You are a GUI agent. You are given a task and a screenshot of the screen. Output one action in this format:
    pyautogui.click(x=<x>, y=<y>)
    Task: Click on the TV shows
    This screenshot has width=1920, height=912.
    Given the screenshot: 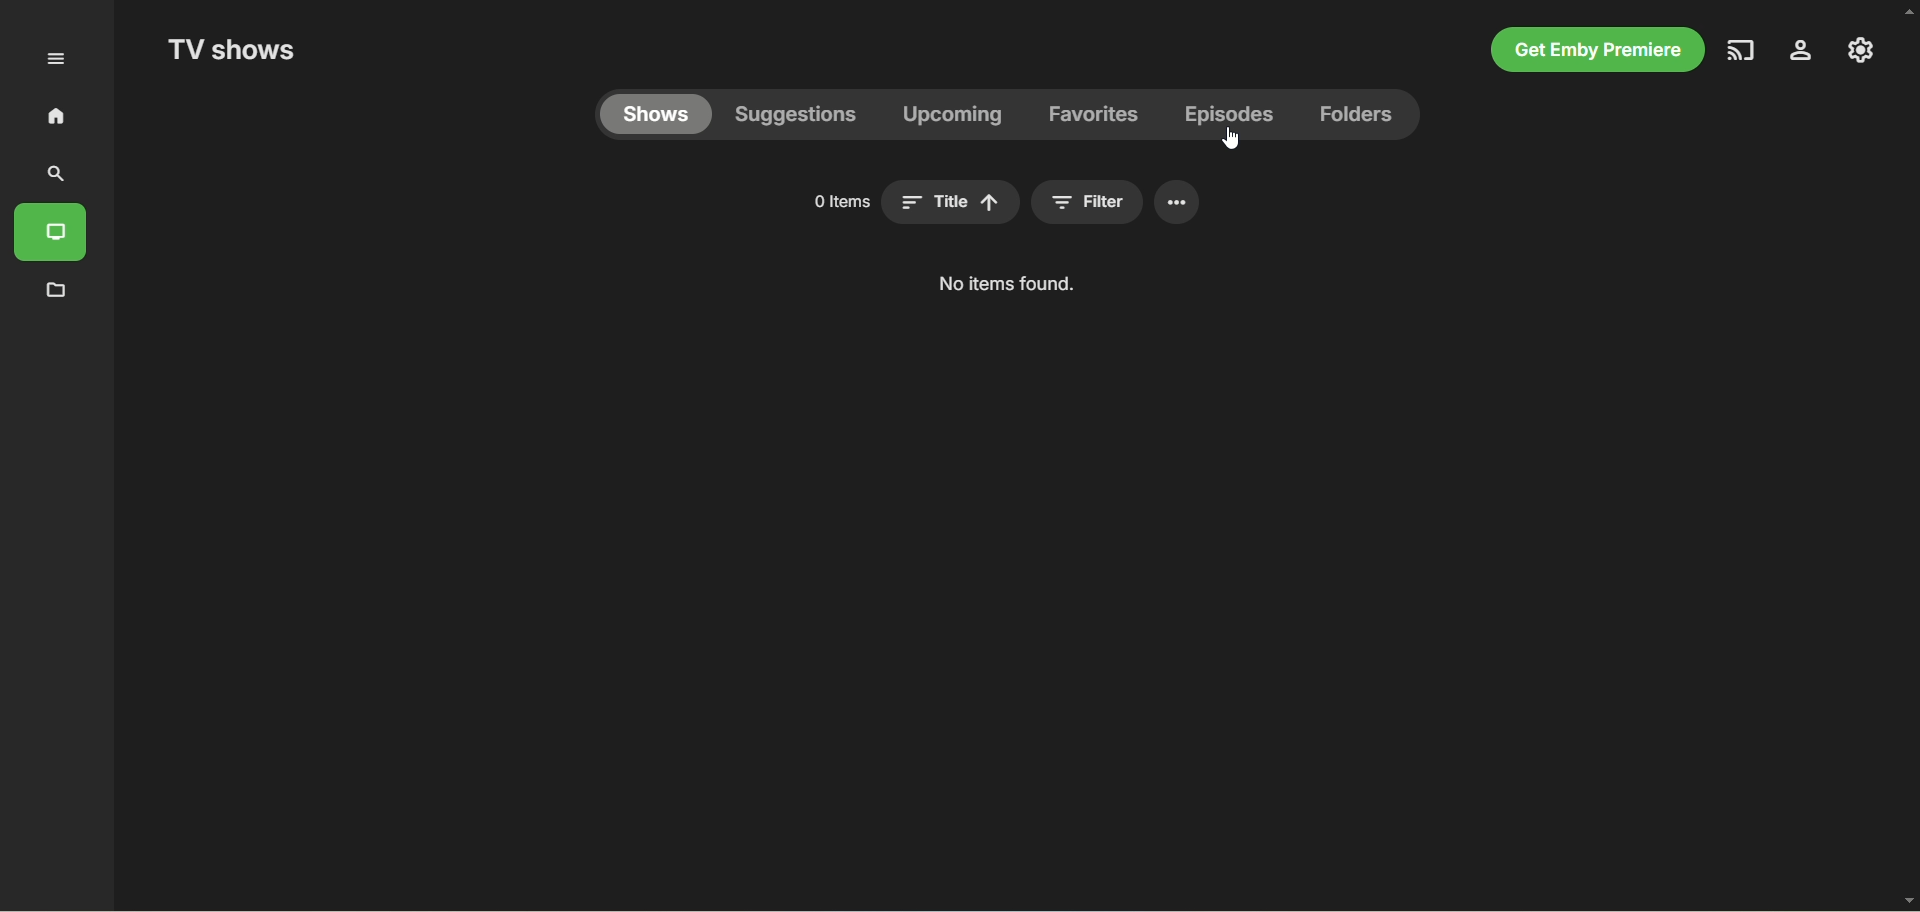 What is the action you would take?
    pyautogui.click(x=230, y=49)
    